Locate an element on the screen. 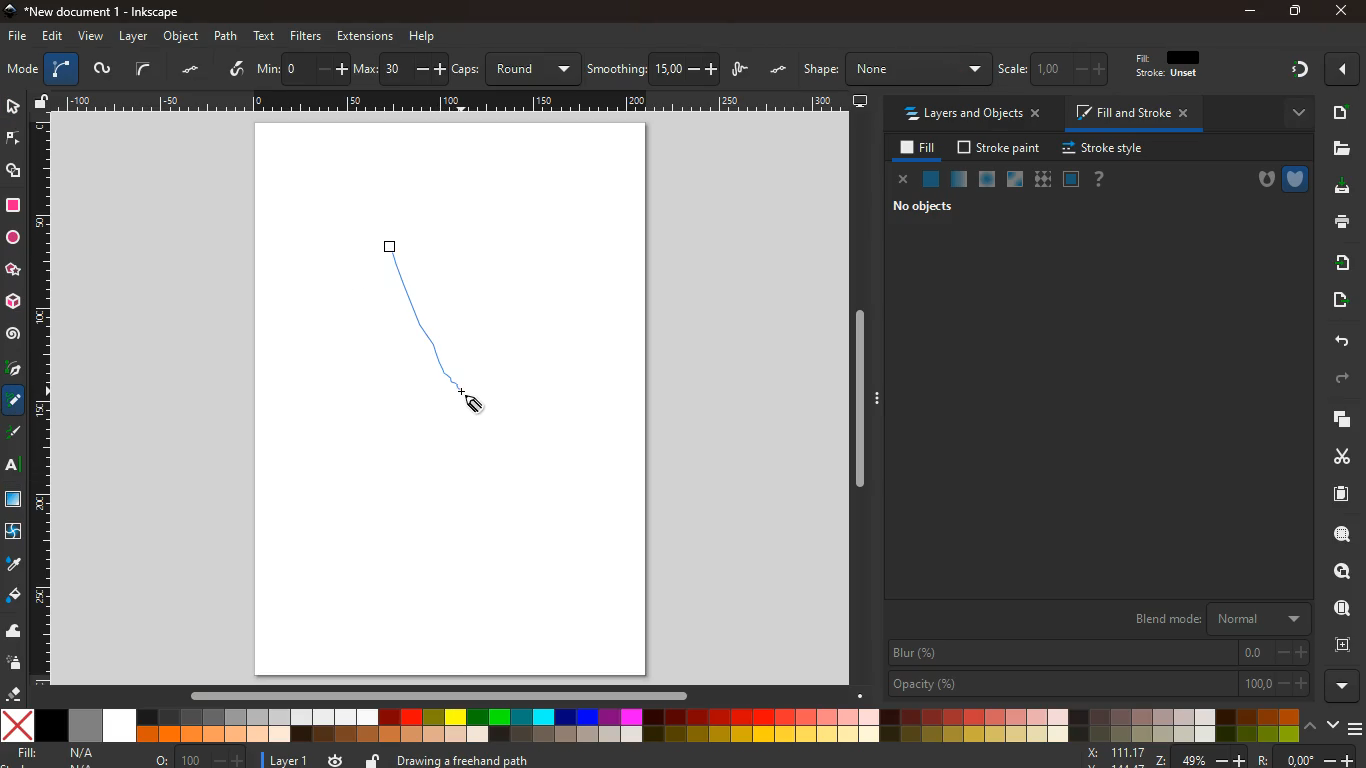  opacity is located at coordinates (1100, 684).